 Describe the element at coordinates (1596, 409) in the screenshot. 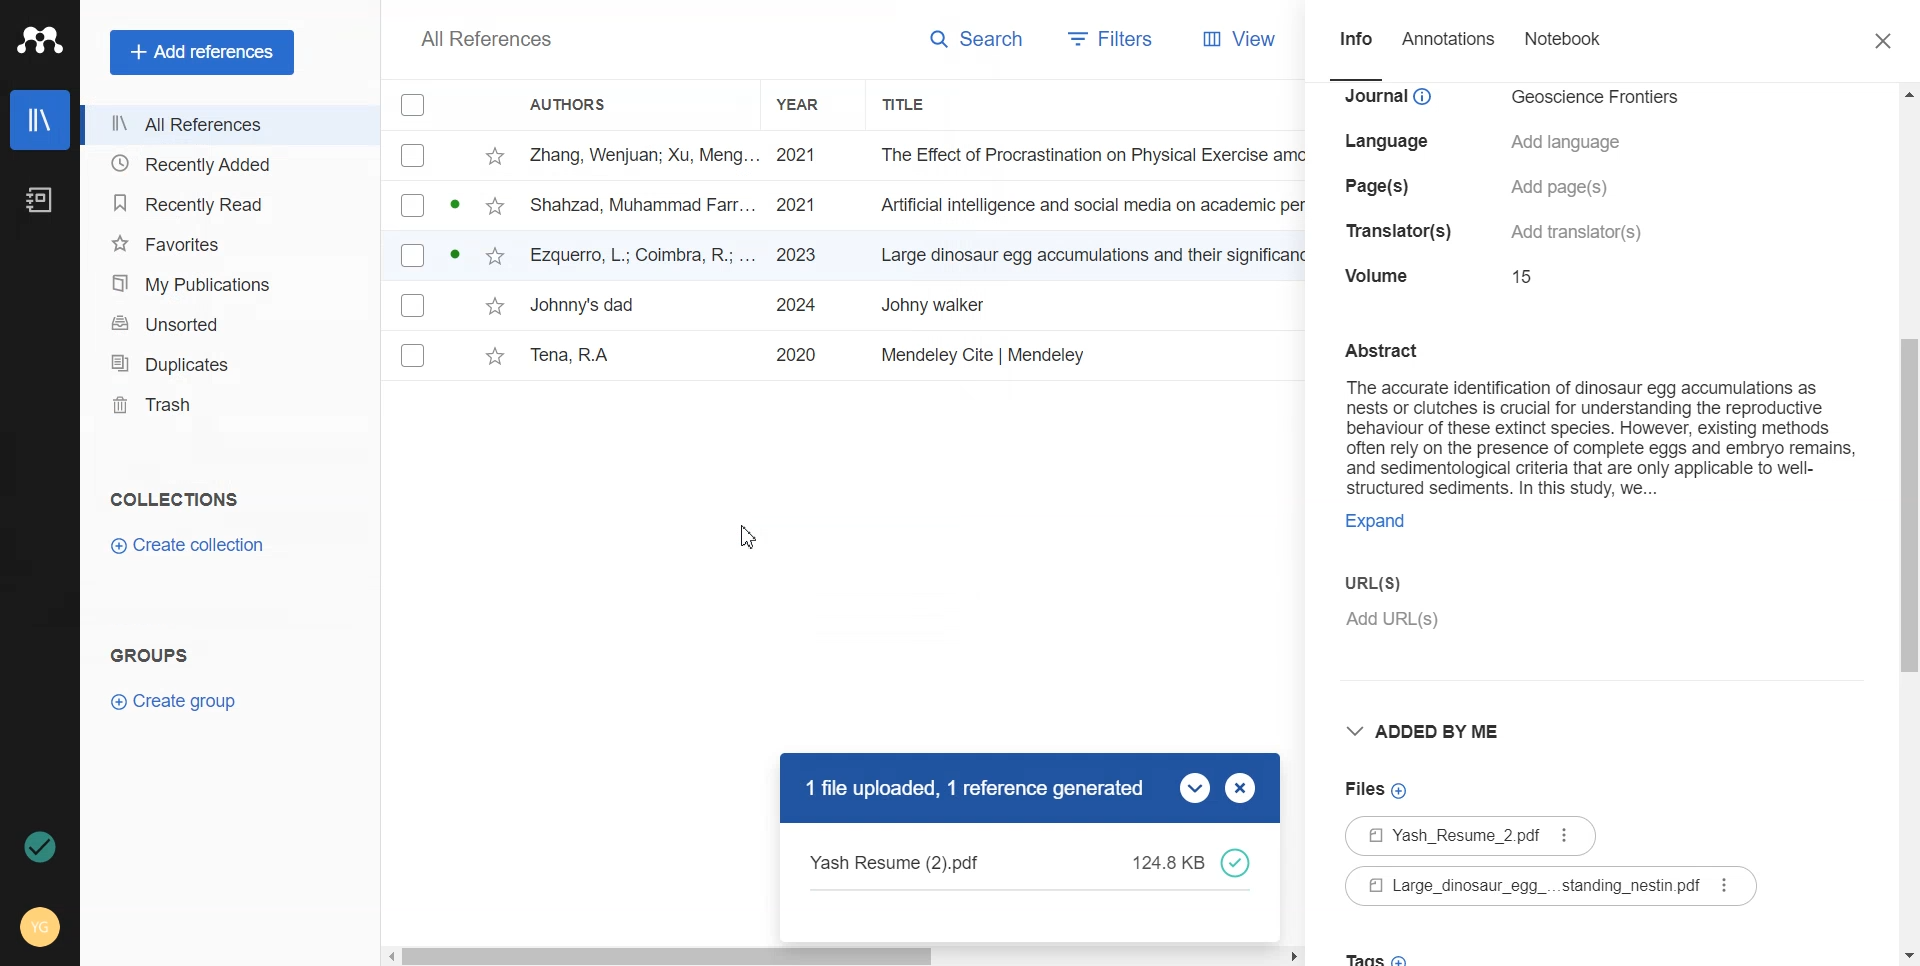

I see `Text` at that location.